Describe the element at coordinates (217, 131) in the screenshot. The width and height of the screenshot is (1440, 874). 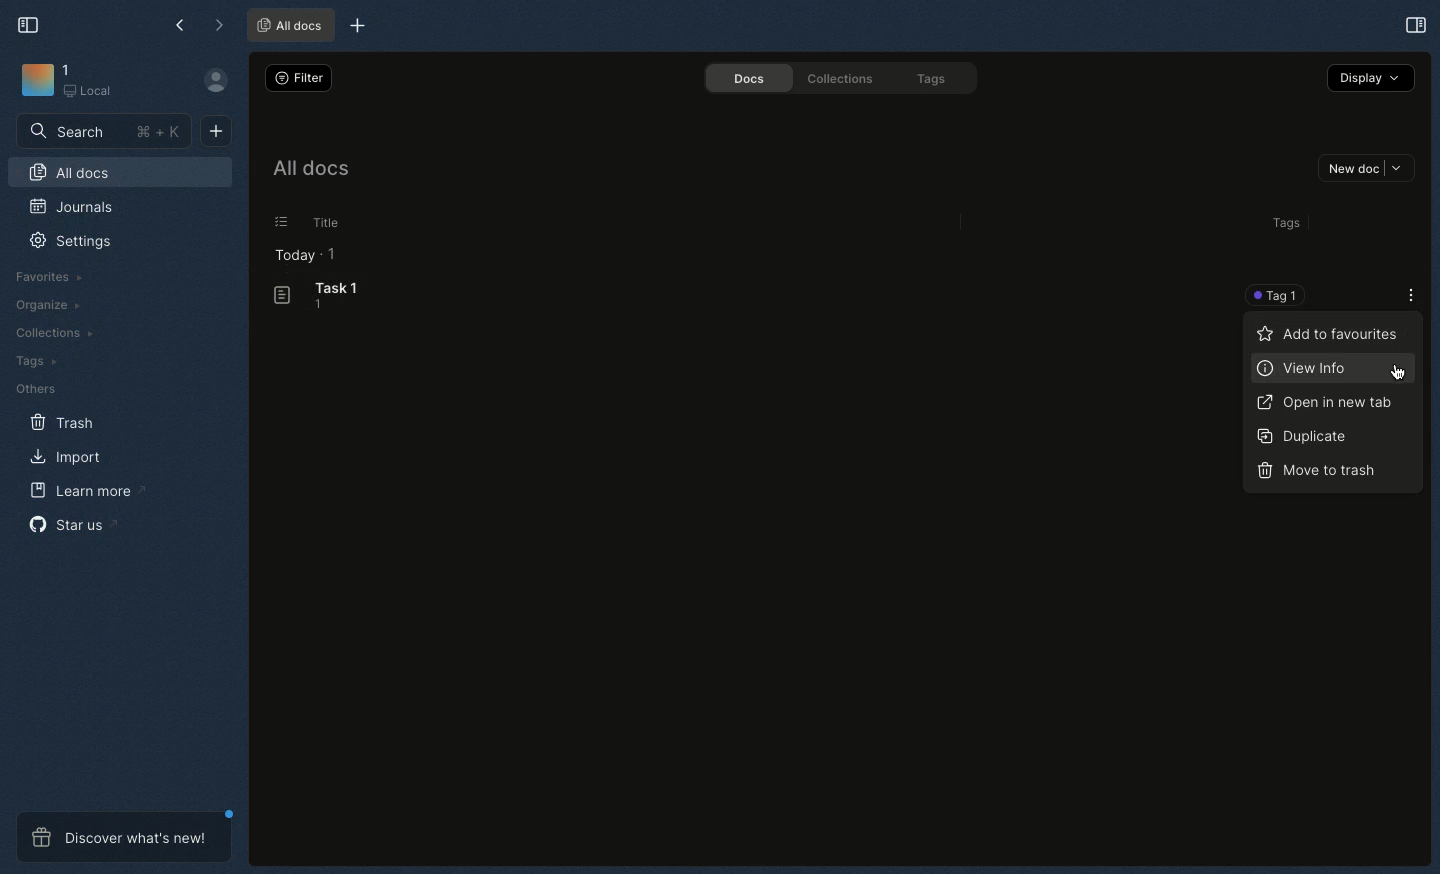
I see `New doc` at that location.